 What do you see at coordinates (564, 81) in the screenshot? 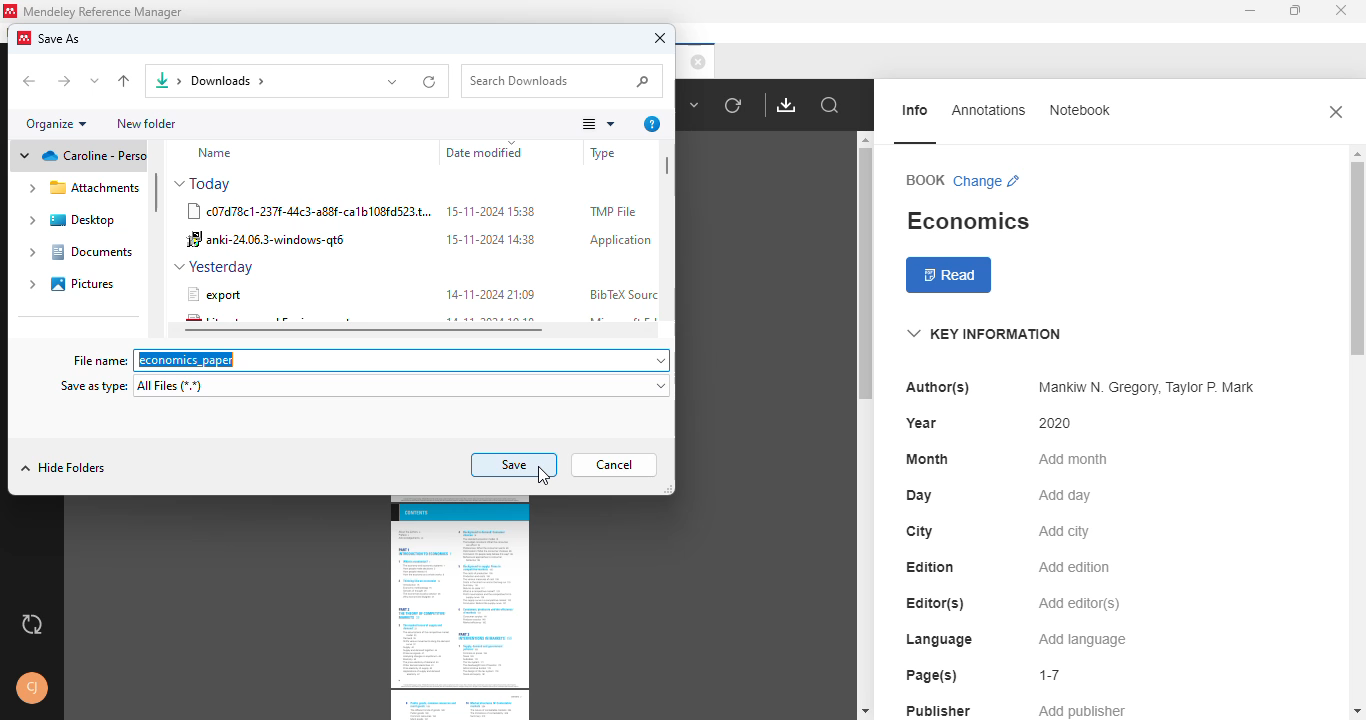
I see `search downloads` at bounding box center [564, 81].